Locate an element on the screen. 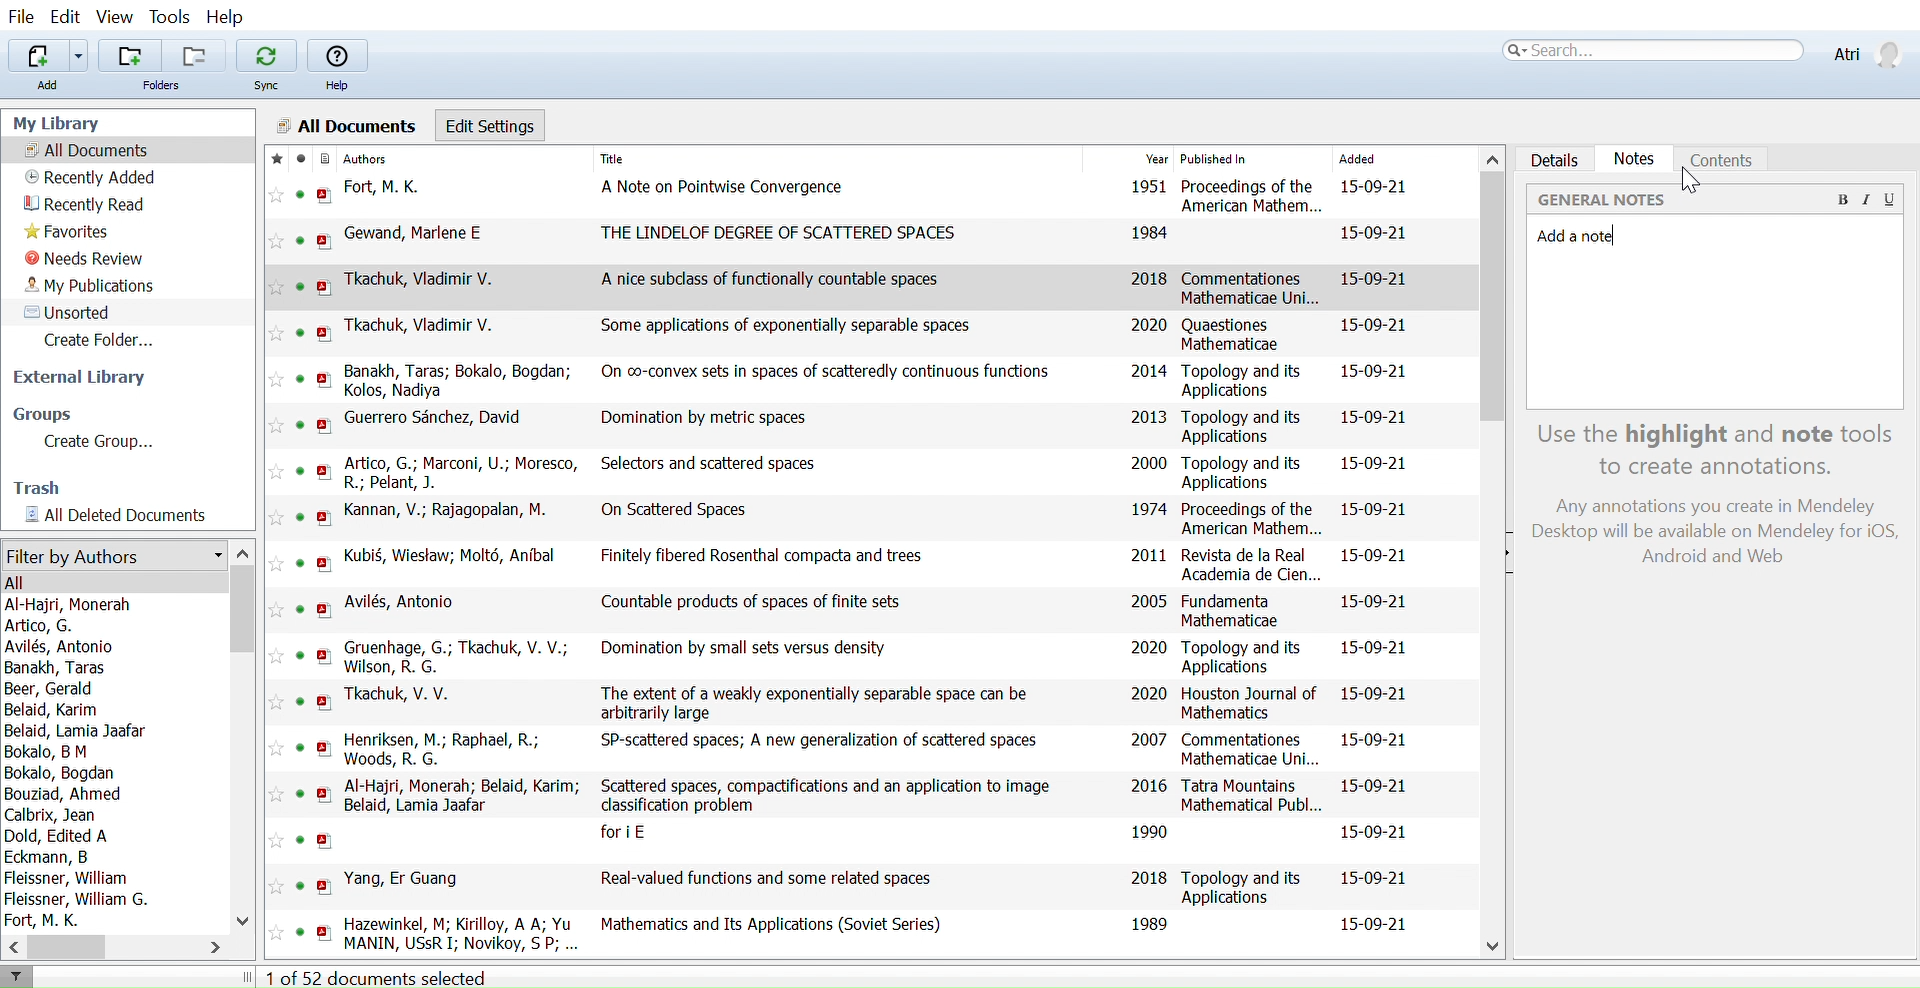 Image resolution: width=1920 pixels, height=988 pixels. Groups is located at coordinates (42, 415).